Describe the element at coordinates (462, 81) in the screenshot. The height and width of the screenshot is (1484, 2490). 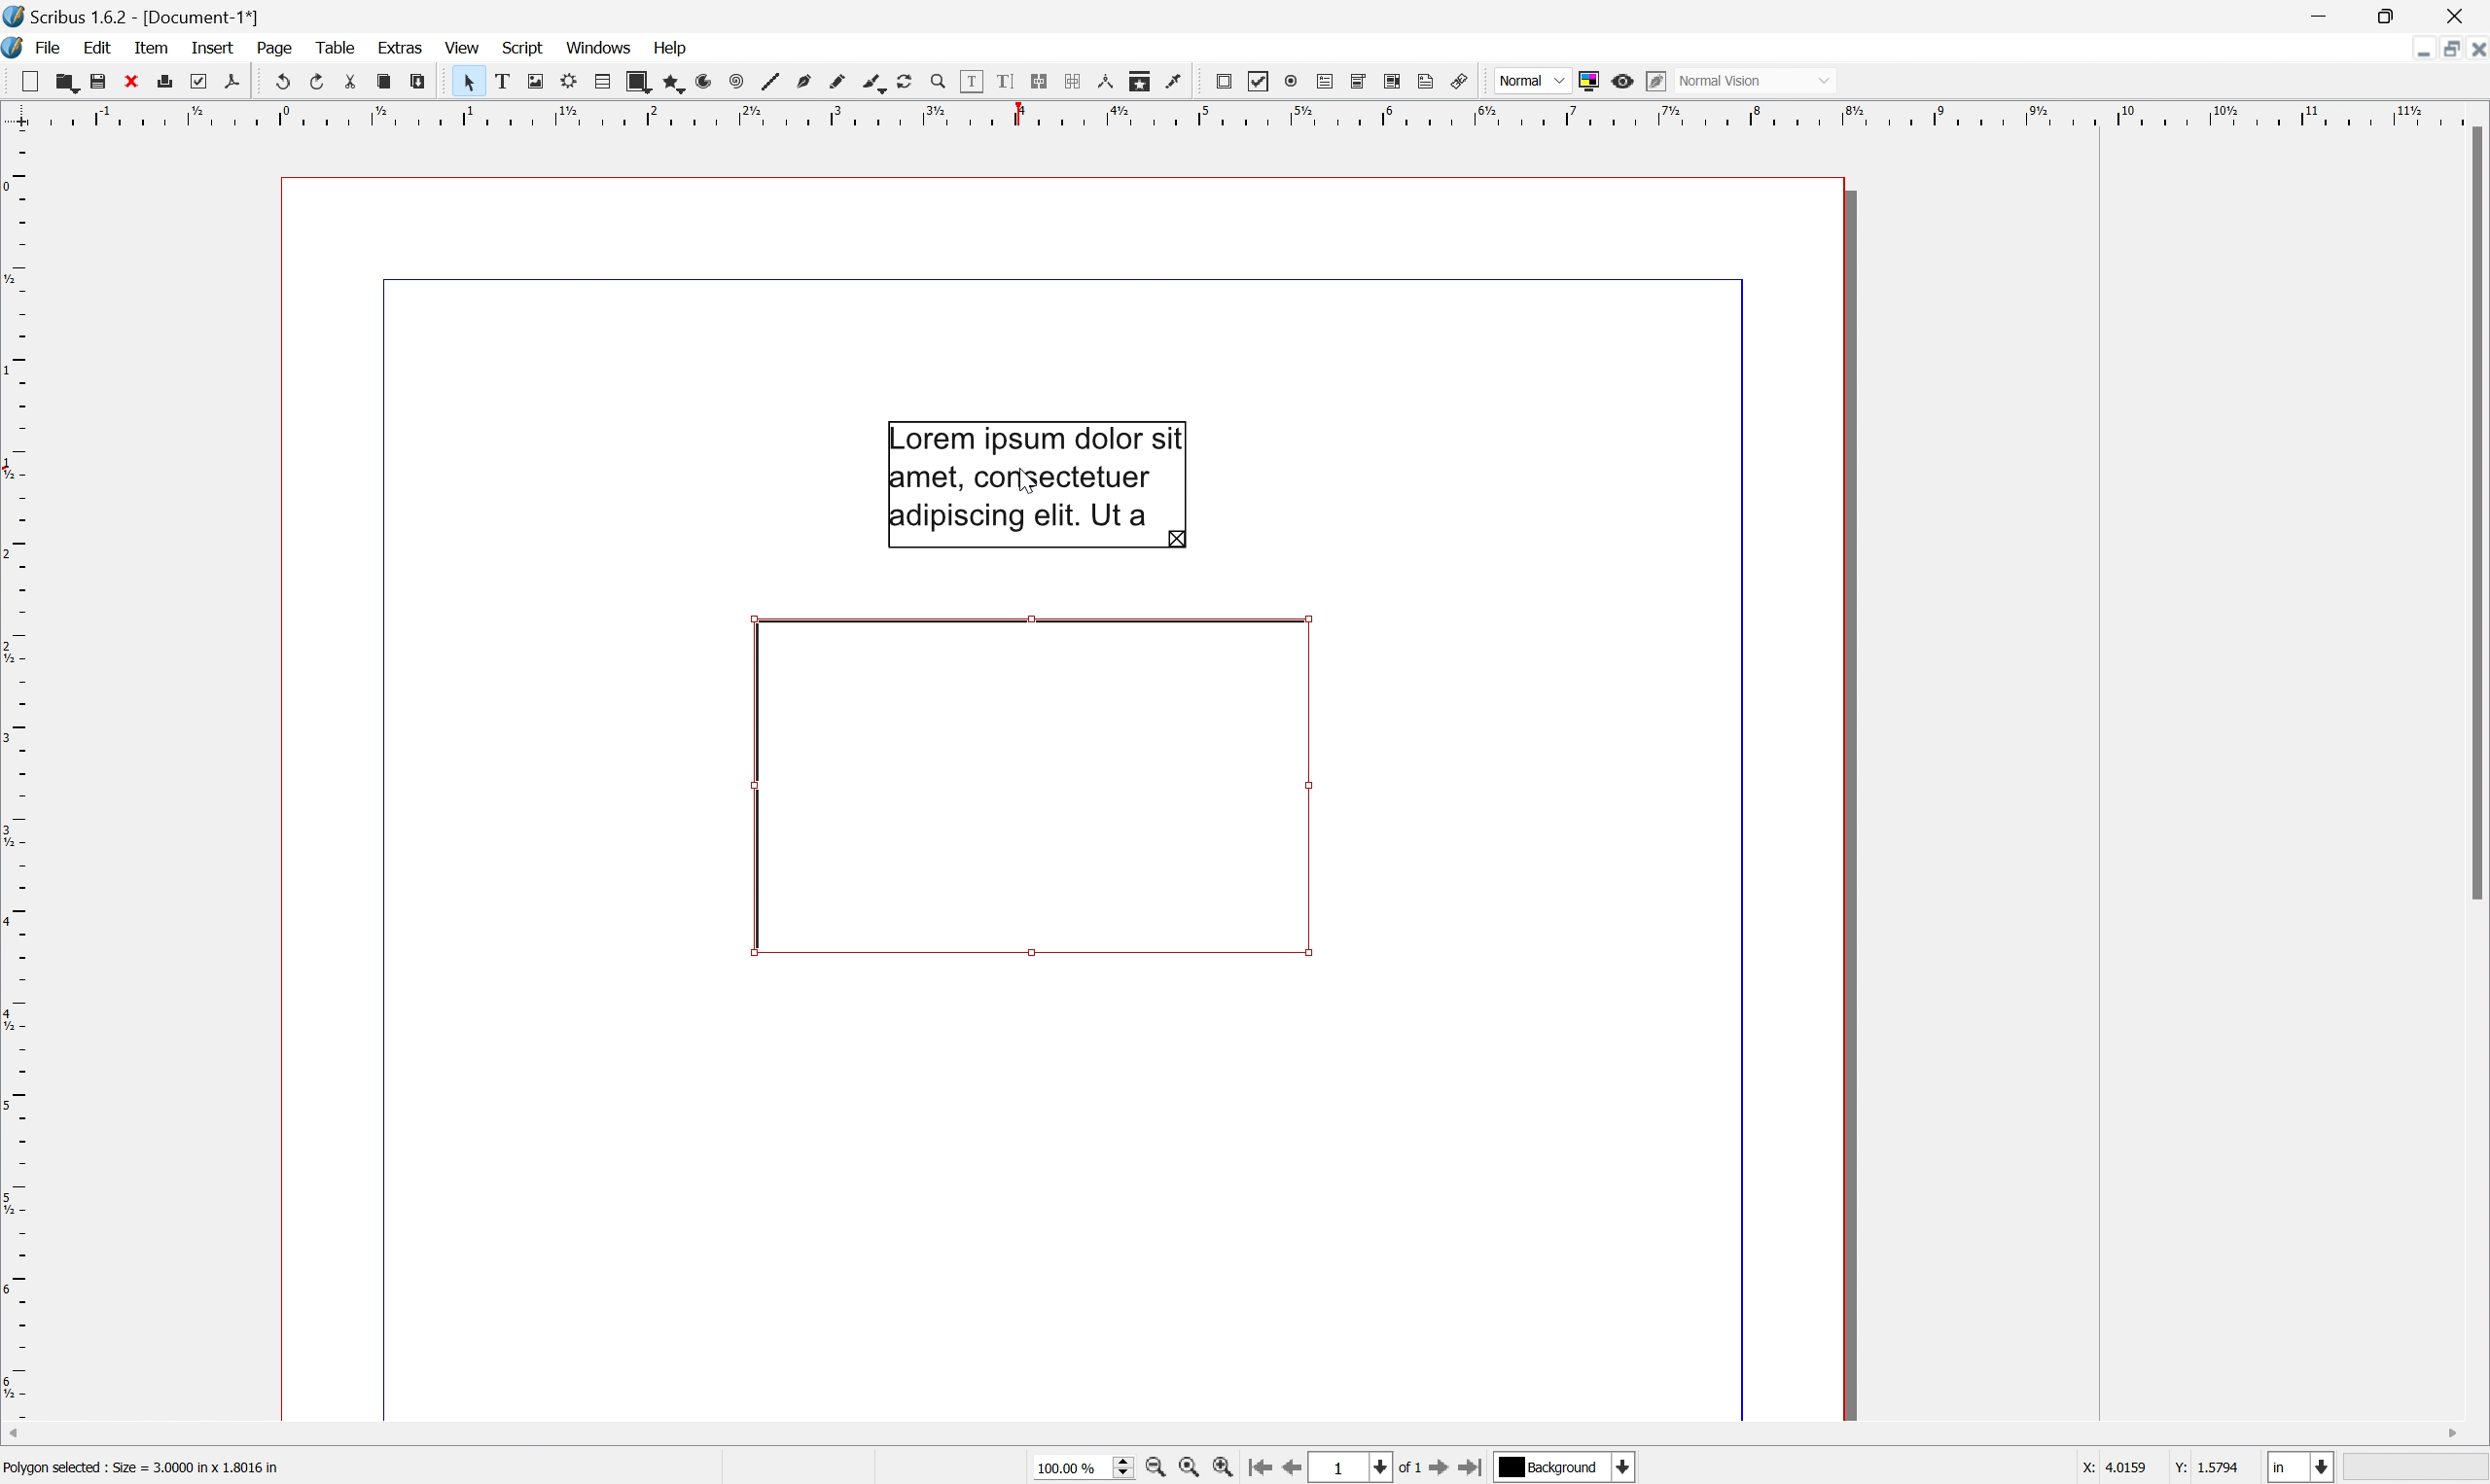
I see `Select item` at that location.